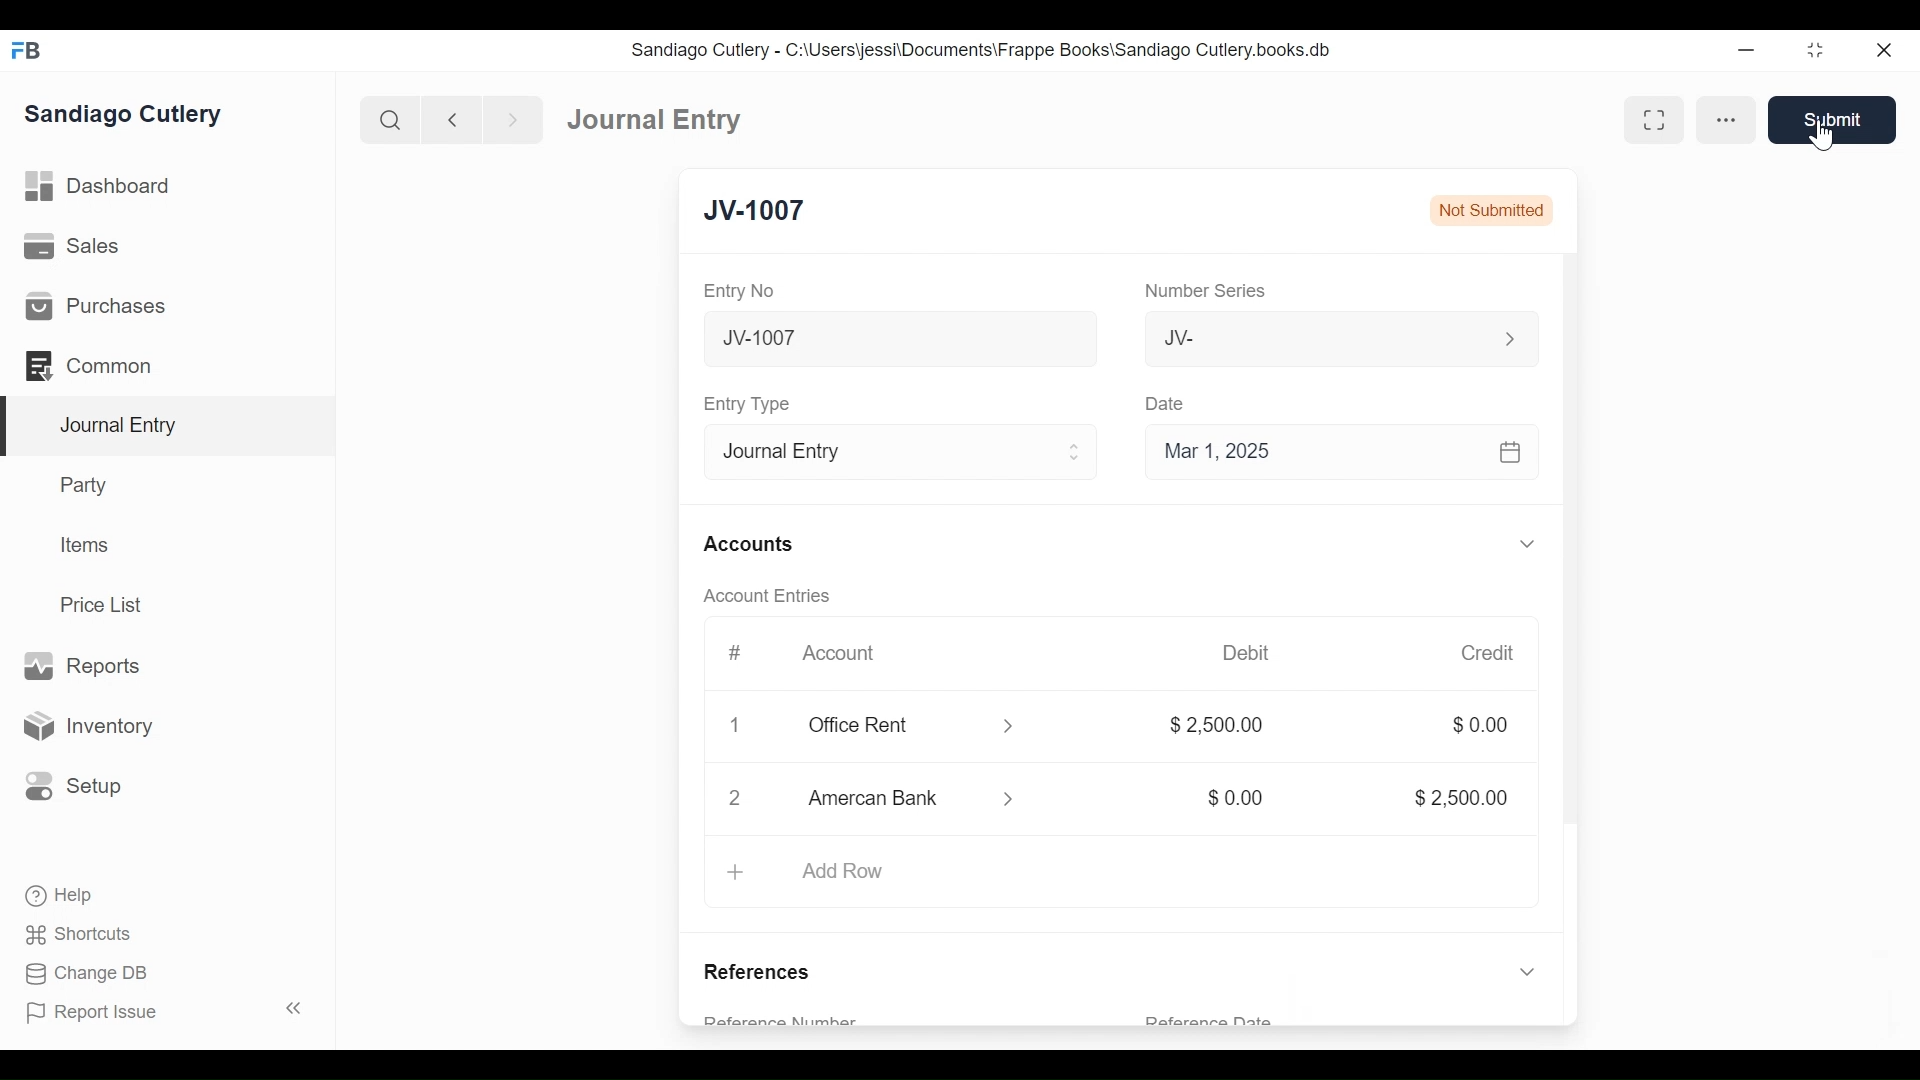 The width and height of the screenshot is (1920, 1080). What do you see at coordinates (894, 337) in the screenshot?
I see `New Journal Entry 01` at bounding box center [894, 337].